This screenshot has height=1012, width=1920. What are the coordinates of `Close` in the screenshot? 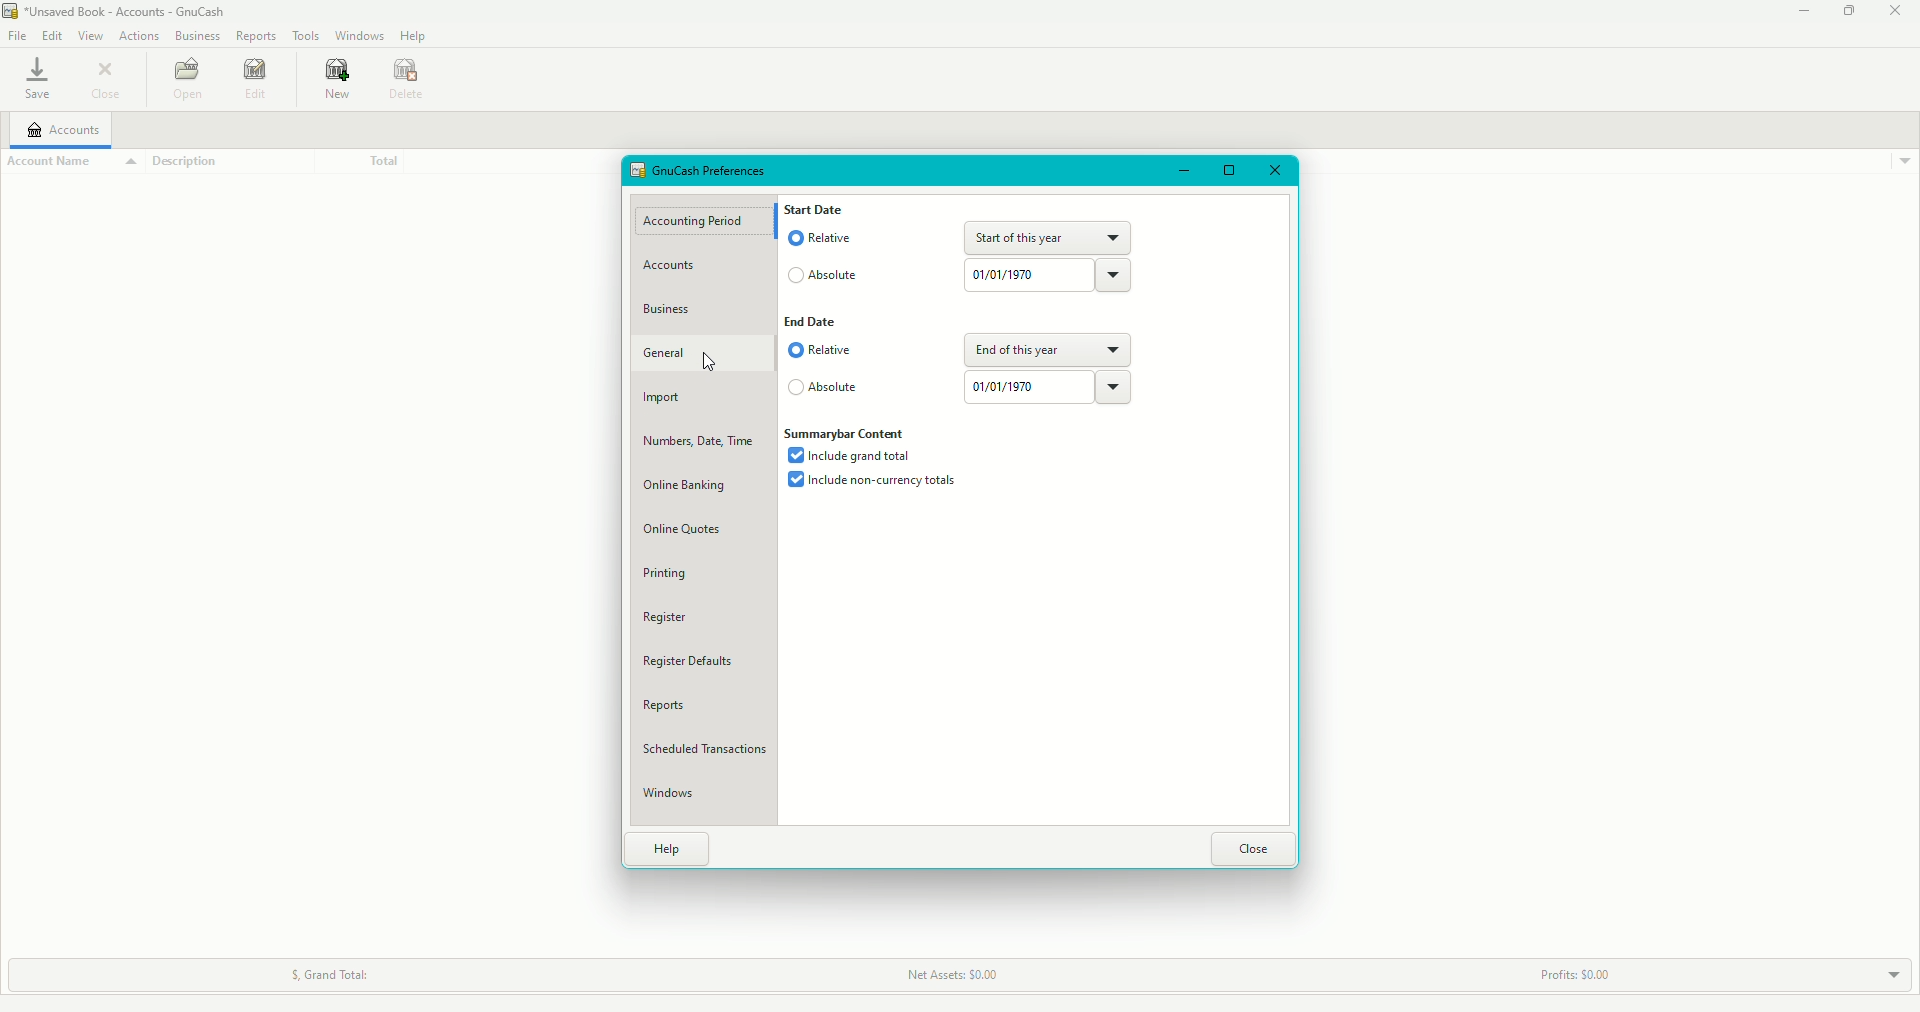 It's located at (1896, 12).